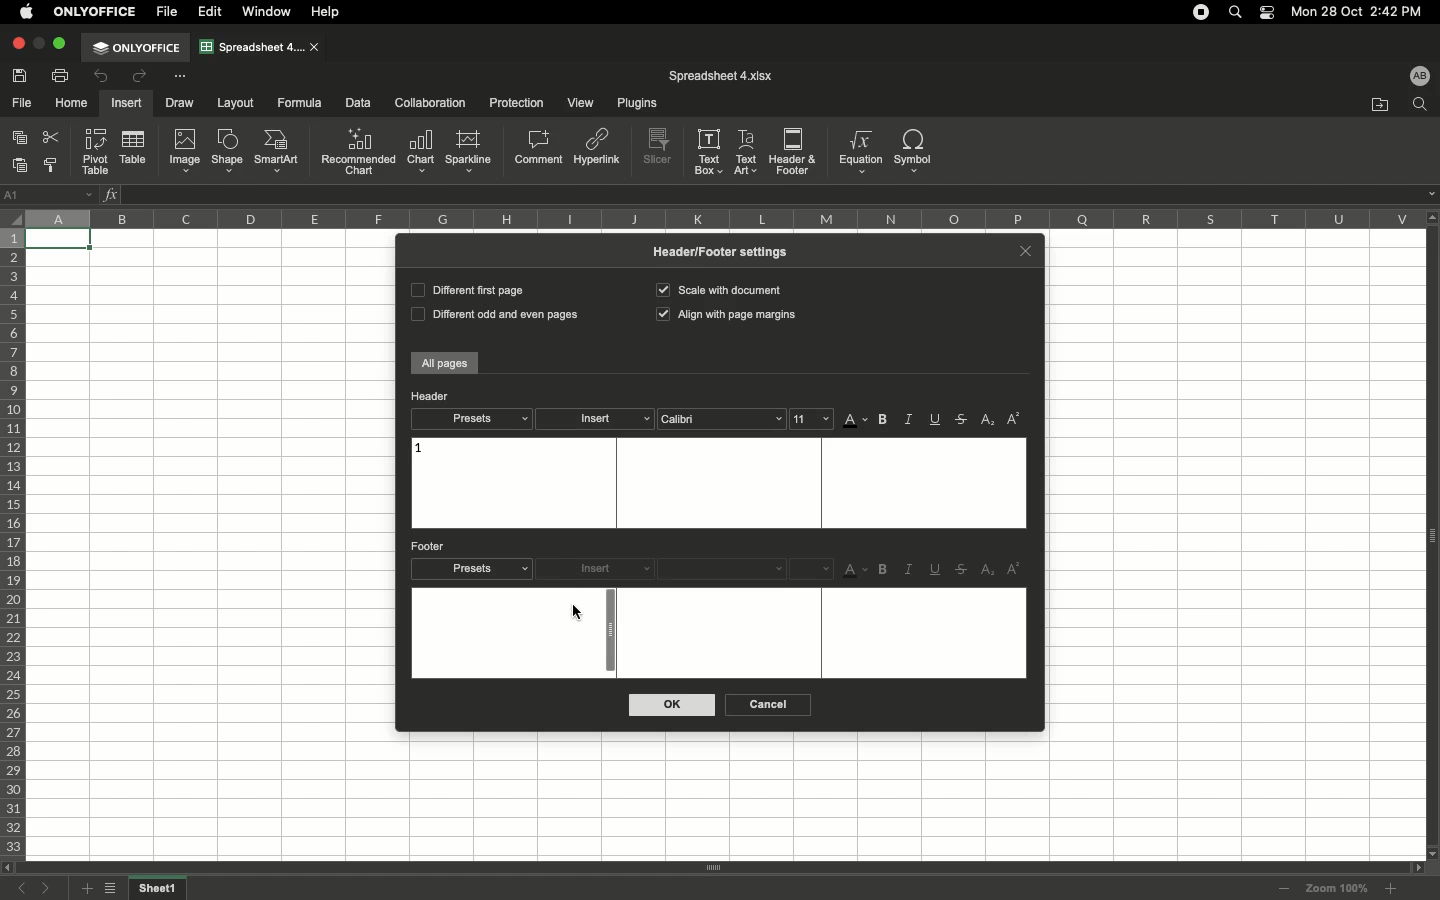 The height and width of the screenshot is (900, 1440). Describe the element at coordinates (14, 543) in the screenshot. I see `Row` at that location.